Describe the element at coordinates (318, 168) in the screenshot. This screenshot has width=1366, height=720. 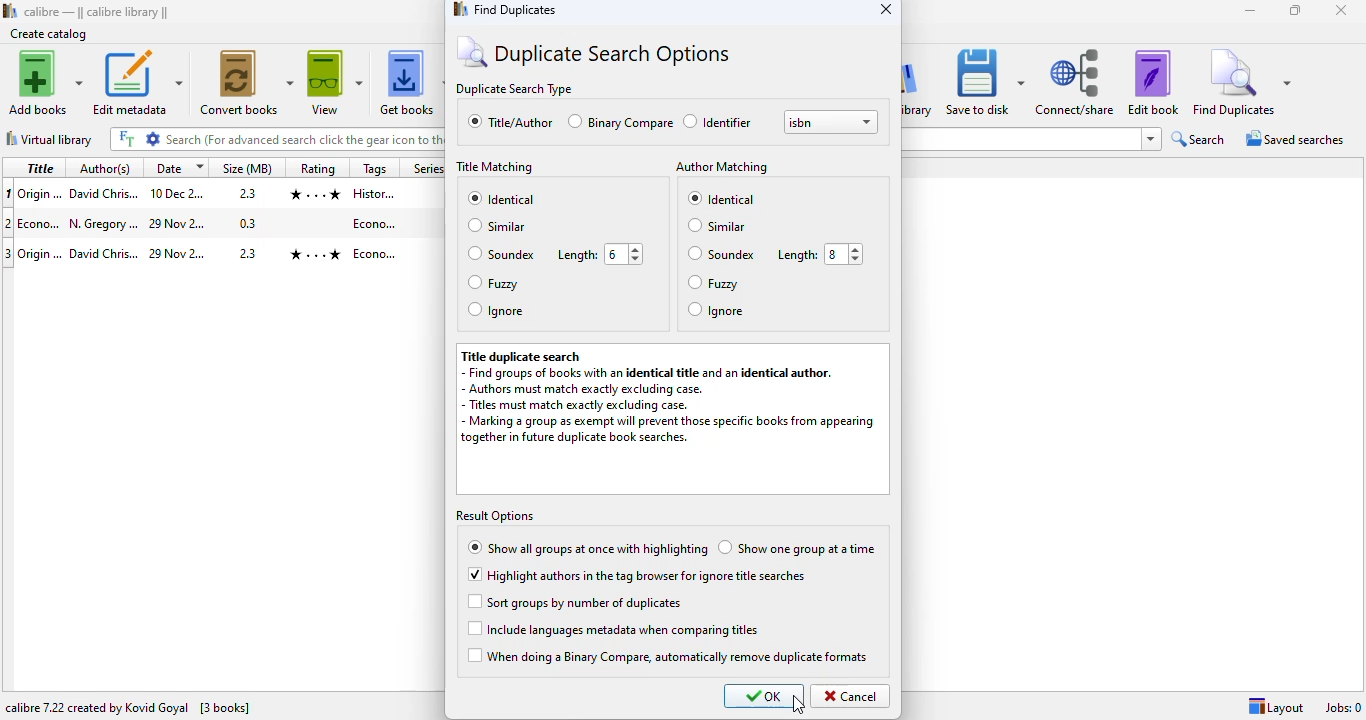
I see `rating` at that location.